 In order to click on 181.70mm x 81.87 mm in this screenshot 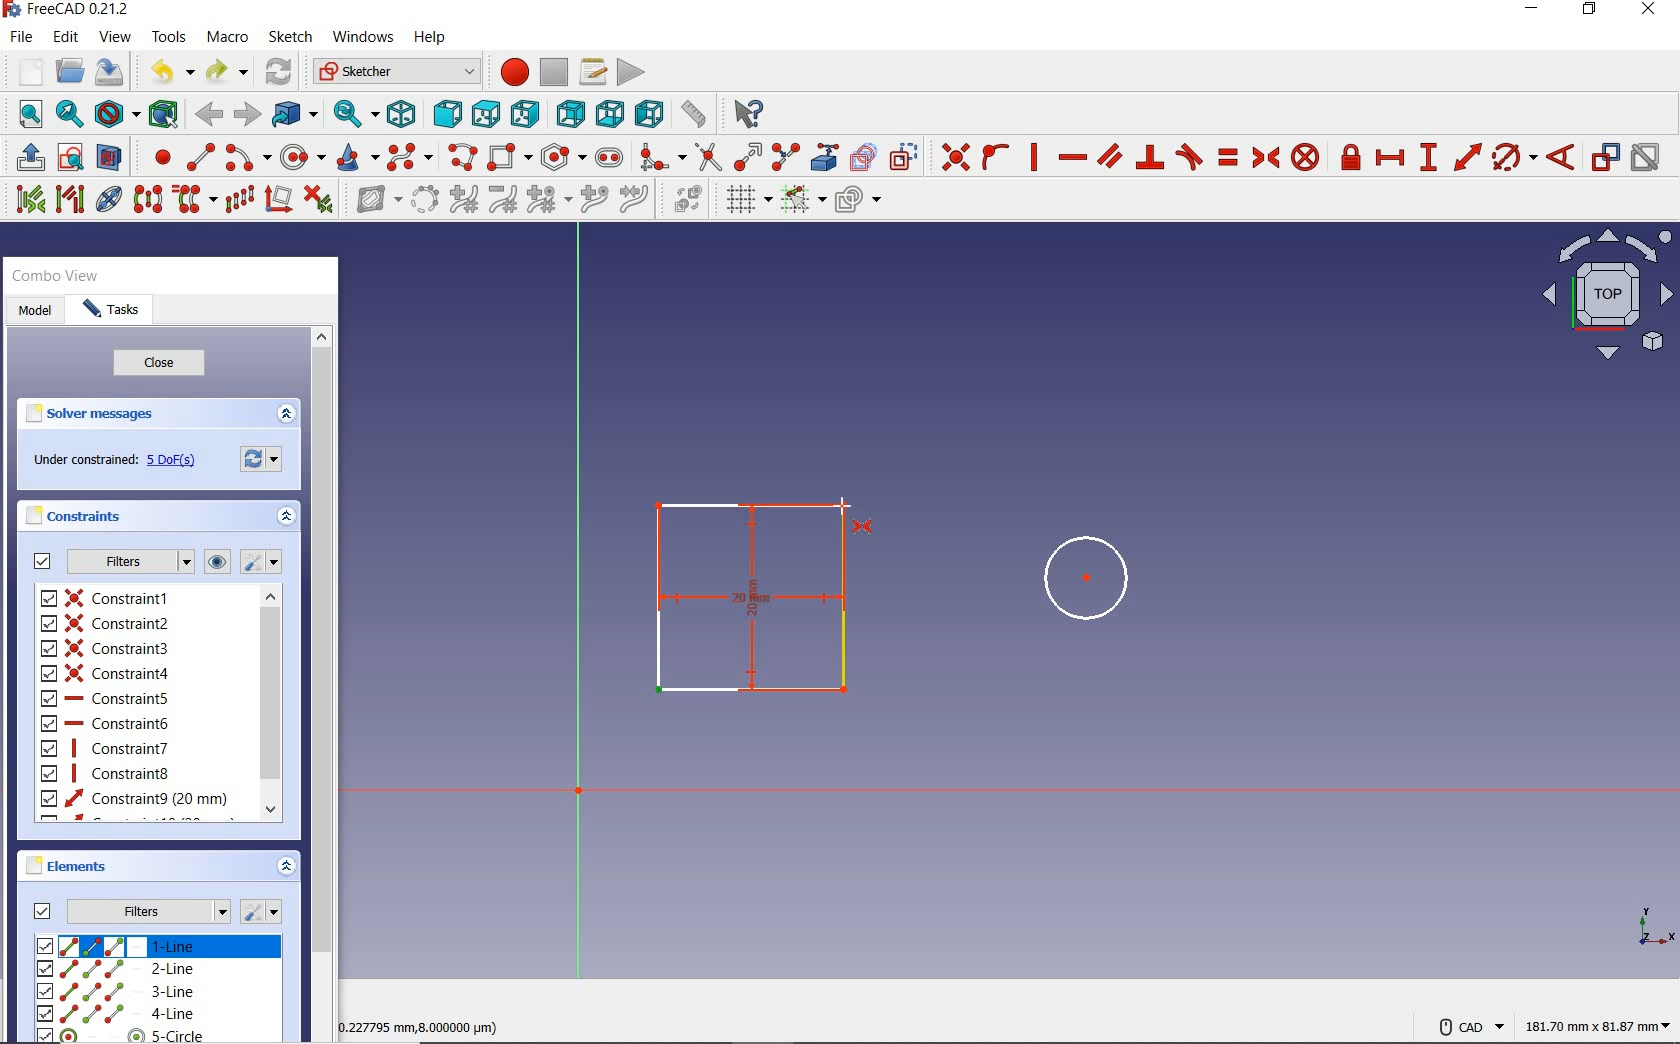, I will do `click(1599, 1028)`.